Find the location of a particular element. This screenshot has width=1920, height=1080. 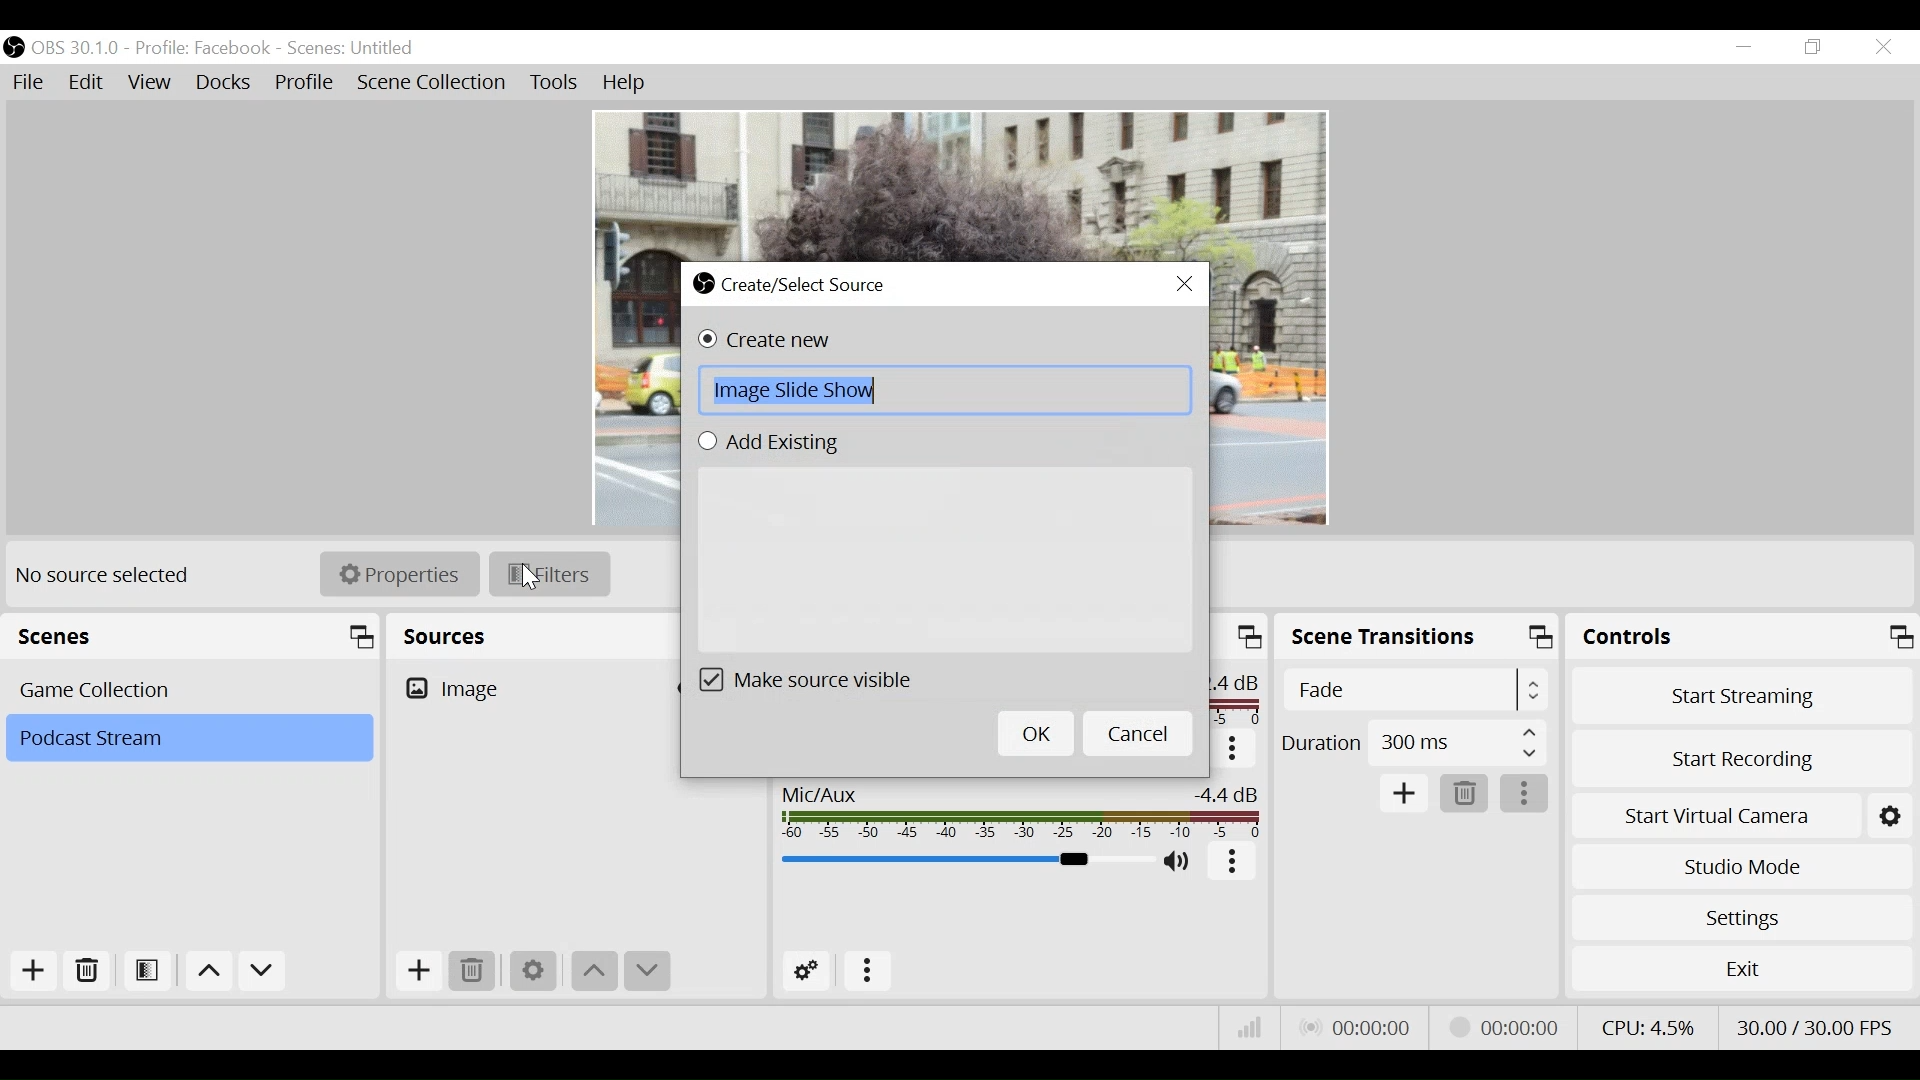

Delete is located at coordinates (1465, 795).